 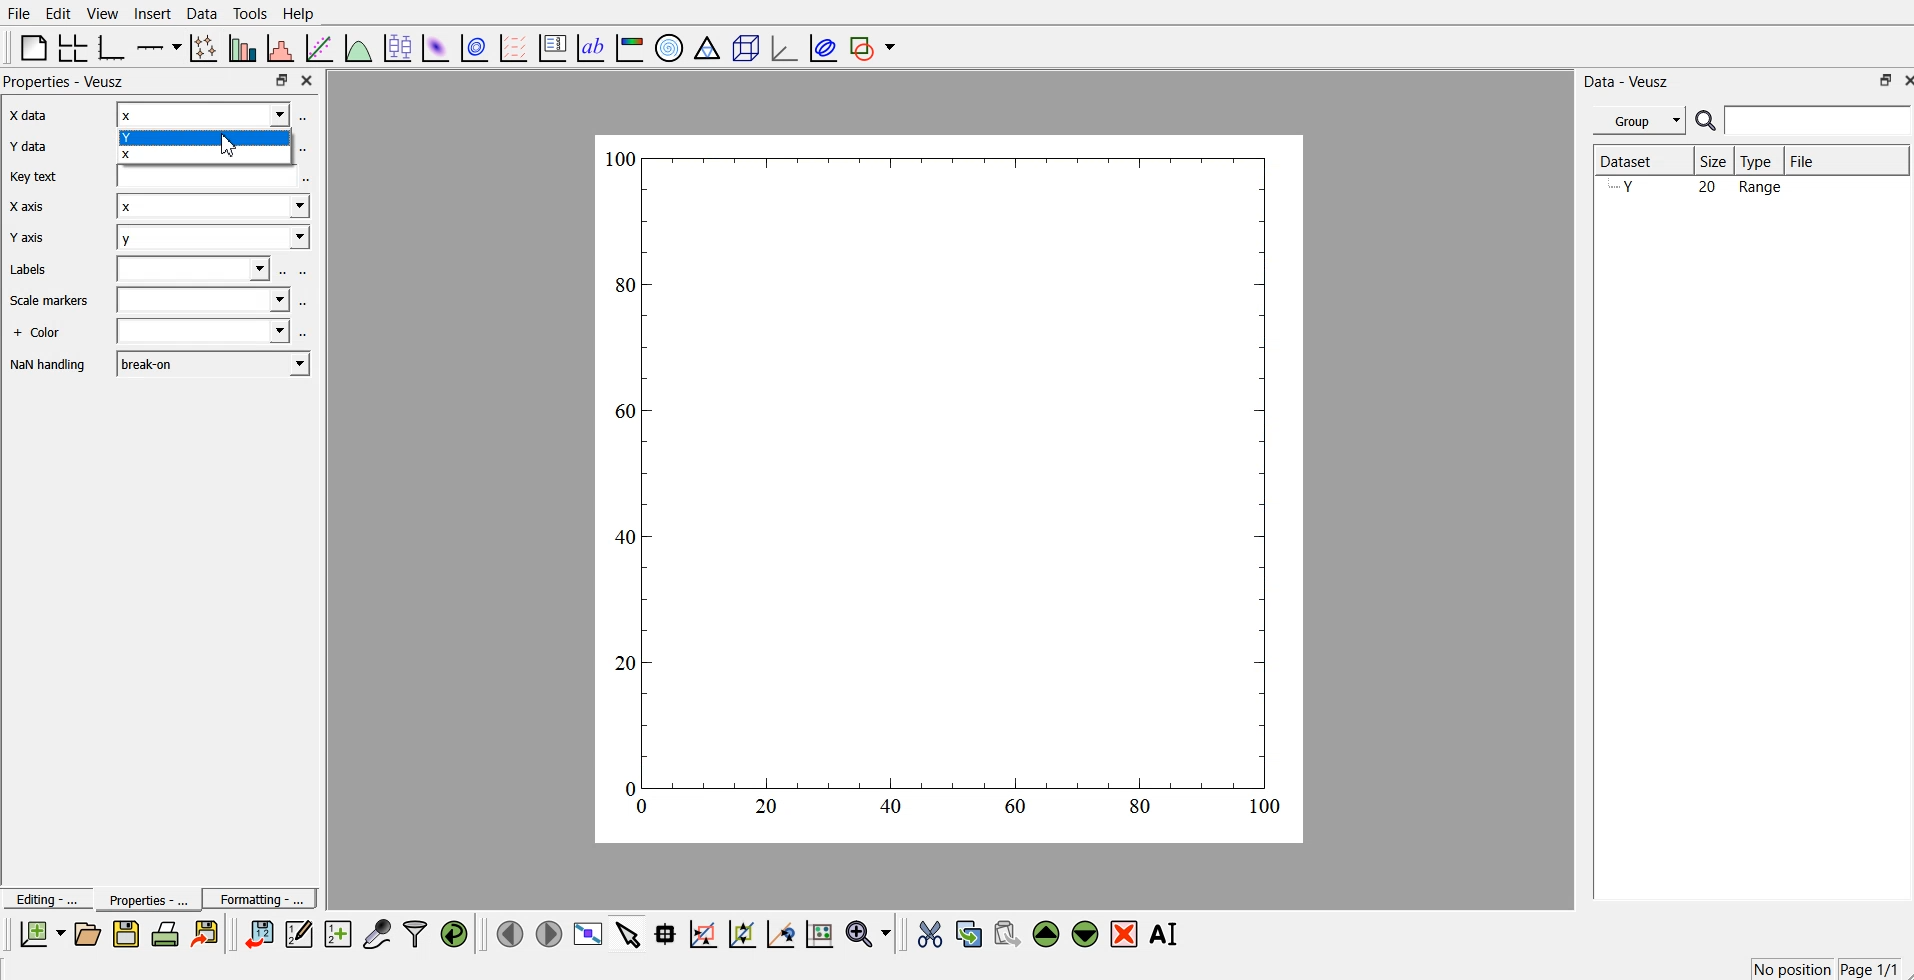 What do you see at coordinates (30, 209) in the screenshot?
I see `| X axis,` at bounding box center [30, 209].